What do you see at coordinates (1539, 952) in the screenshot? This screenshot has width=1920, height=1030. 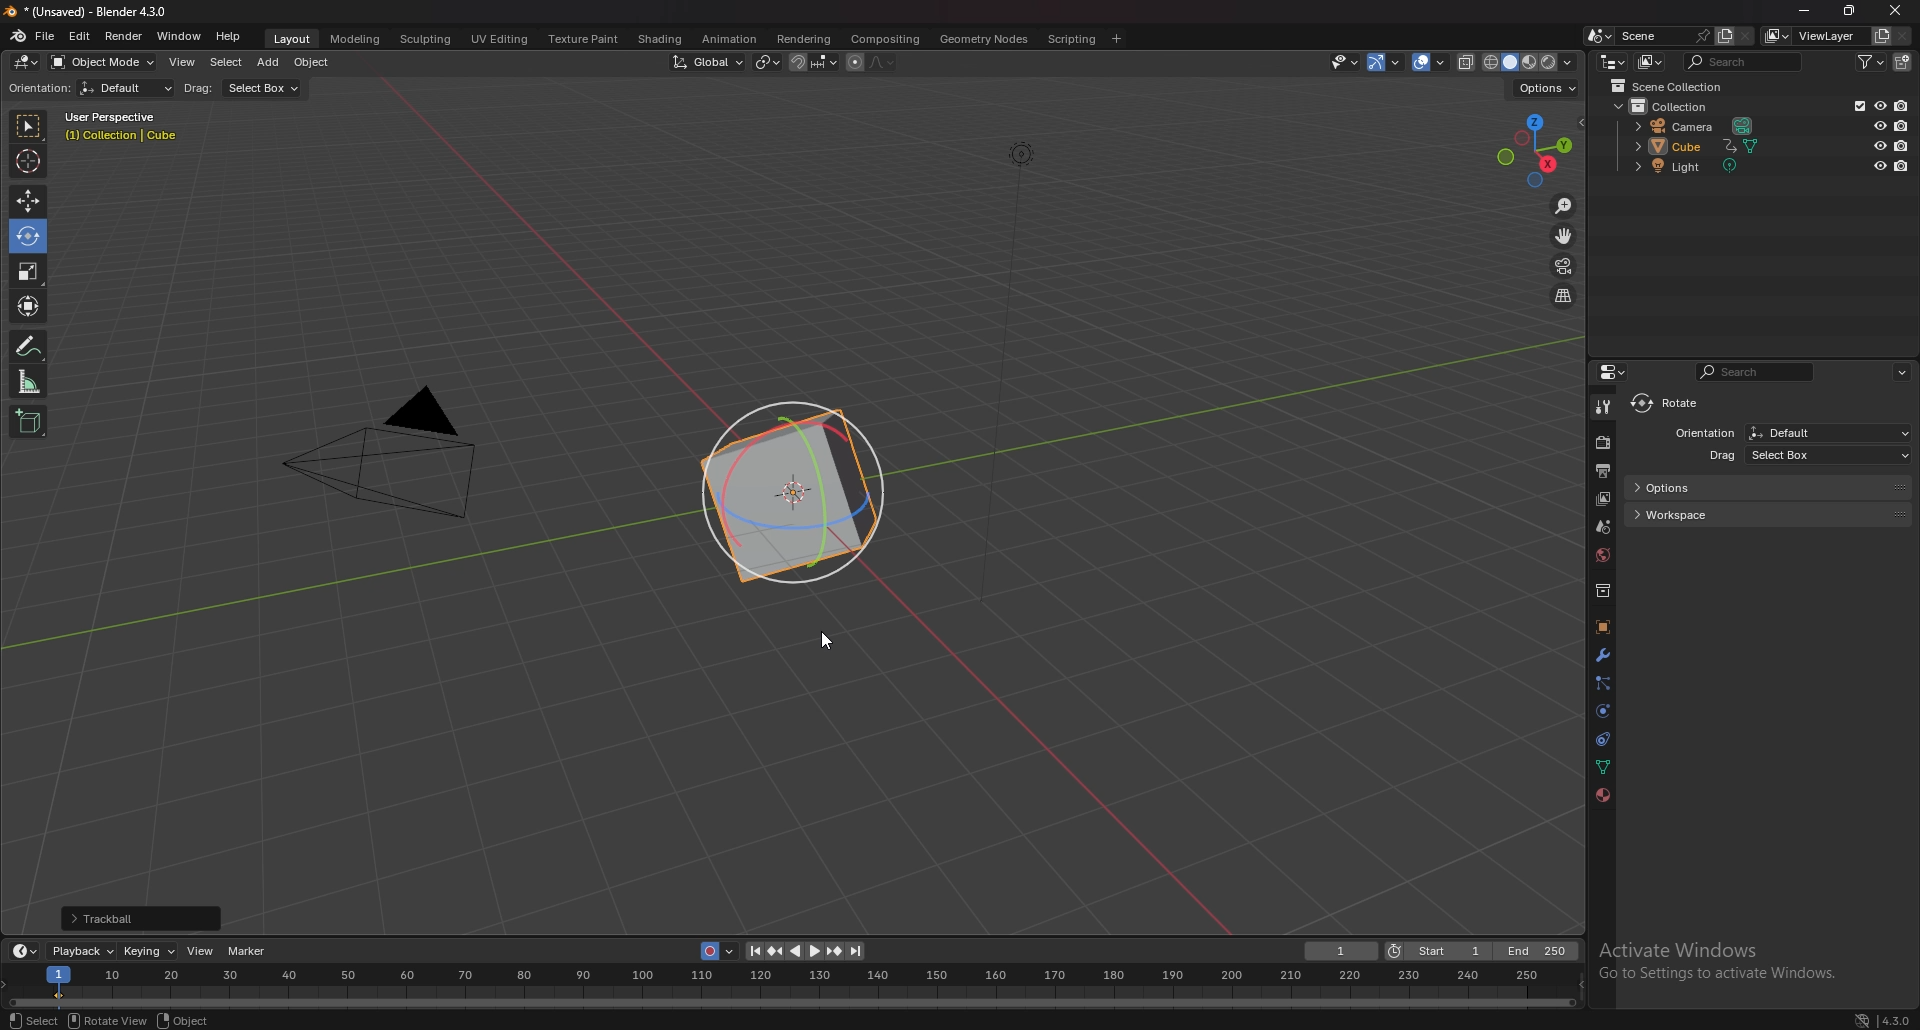 I see `end` at bounding box center [1539, 952].